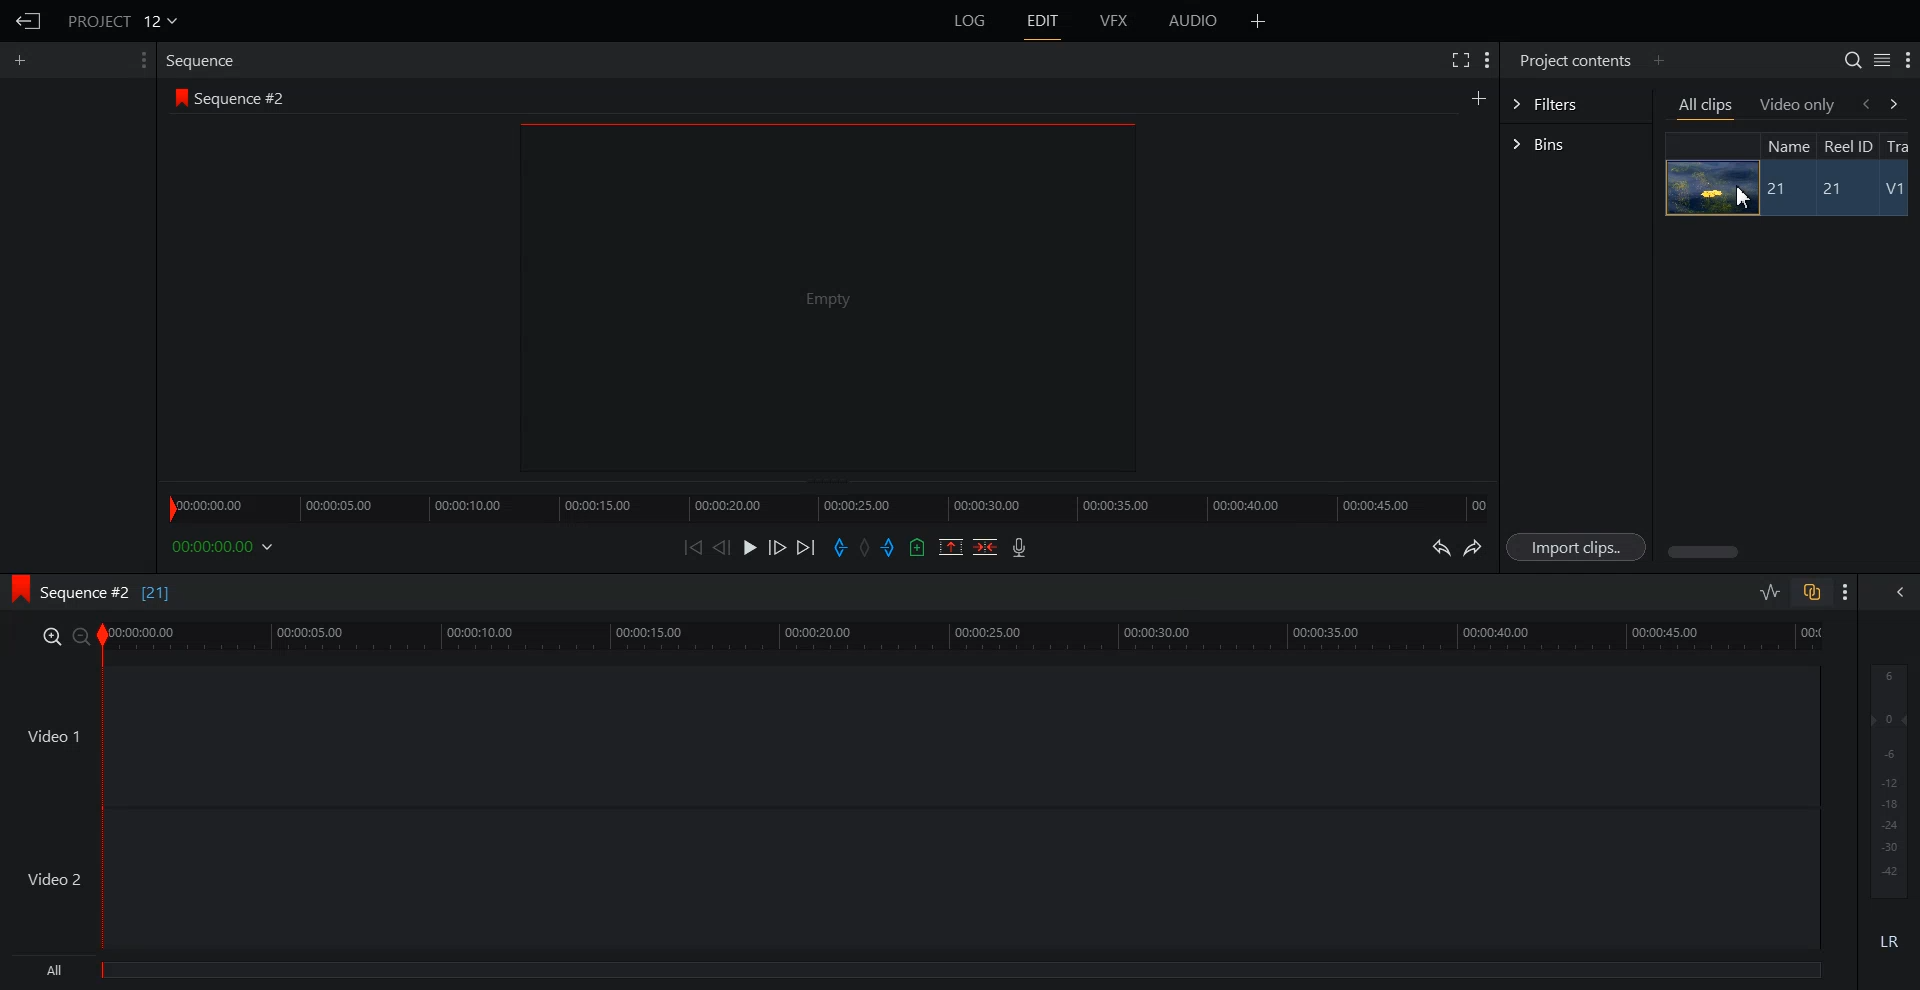 The height and width of the screenshot is (990, 1920). What do you see at coordinates (807, 548) in the screenshot?
I see `Move forward` at bounding box center [807, 548].